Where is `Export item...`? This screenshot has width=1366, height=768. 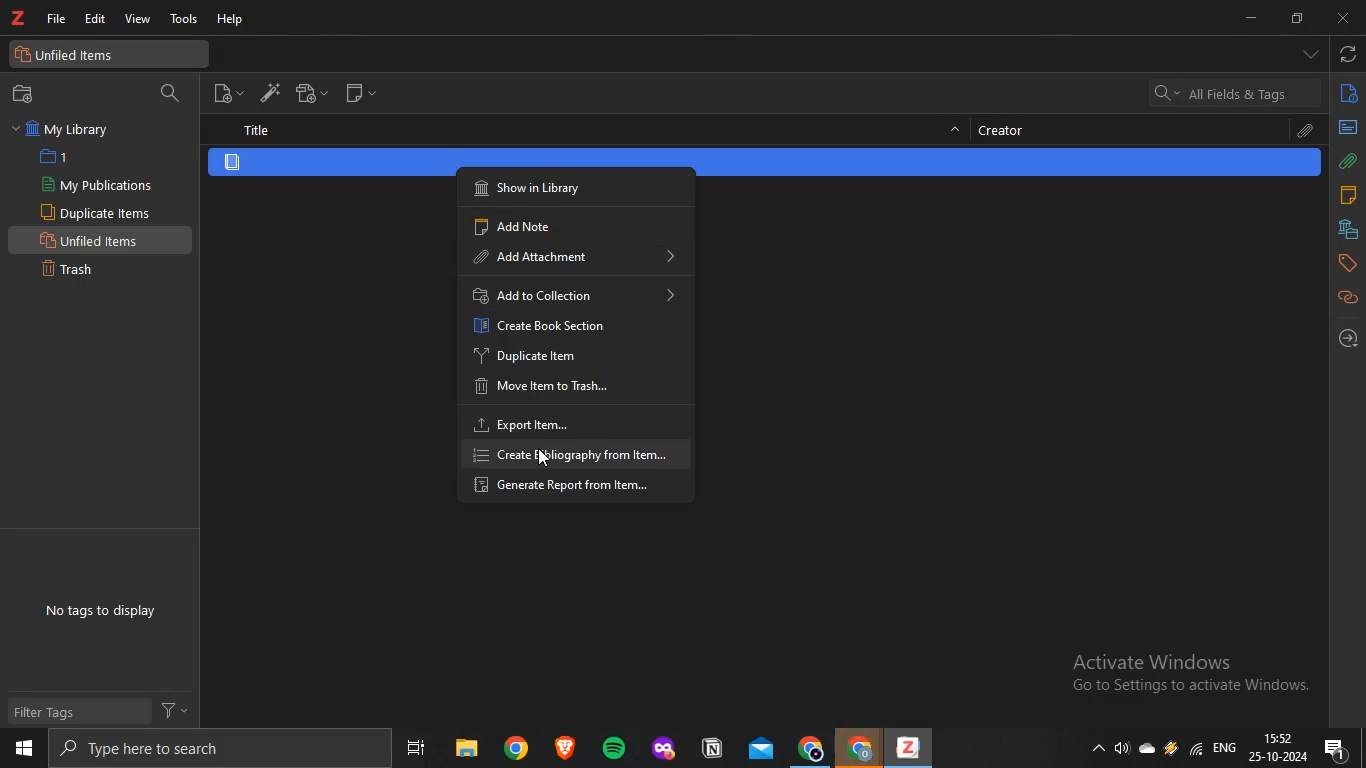
Export item... is located at coordinates (556, 424).